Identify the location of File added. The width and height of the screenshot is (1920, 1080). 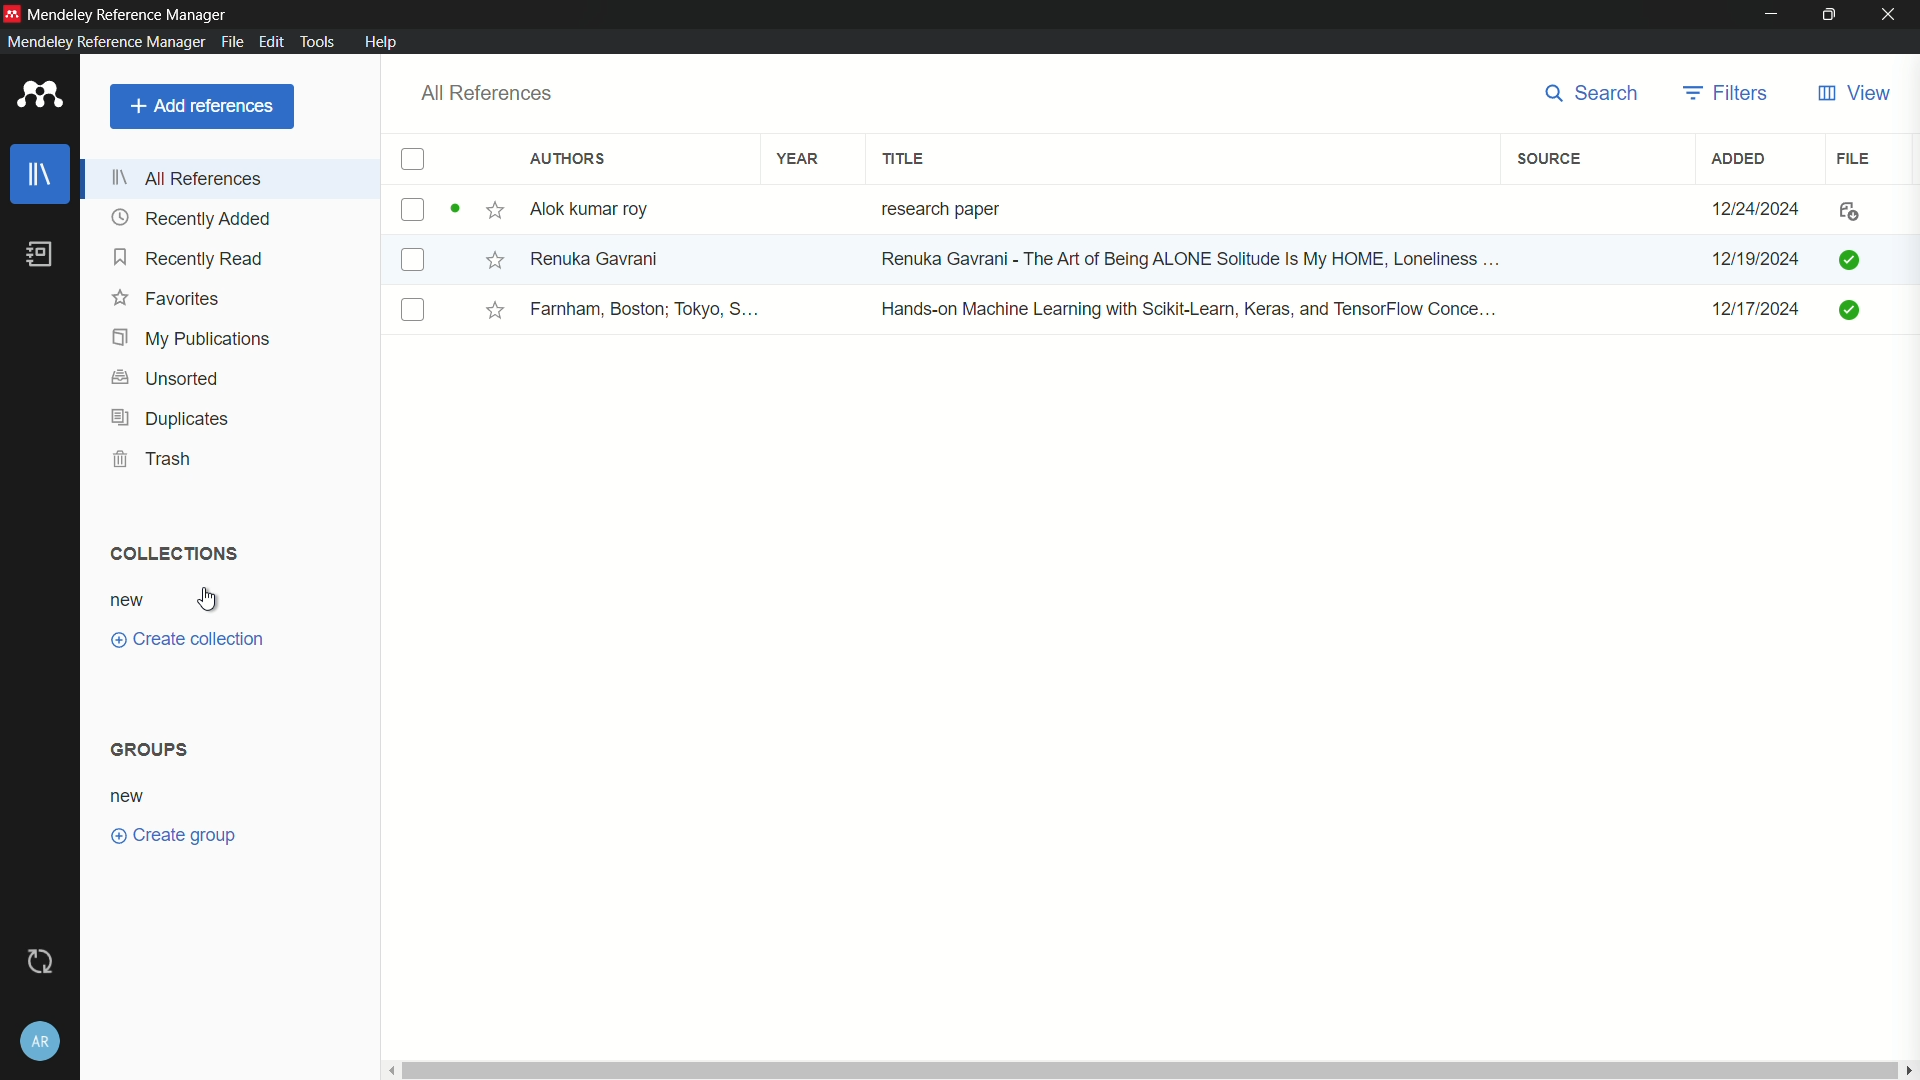
(1853, 259).